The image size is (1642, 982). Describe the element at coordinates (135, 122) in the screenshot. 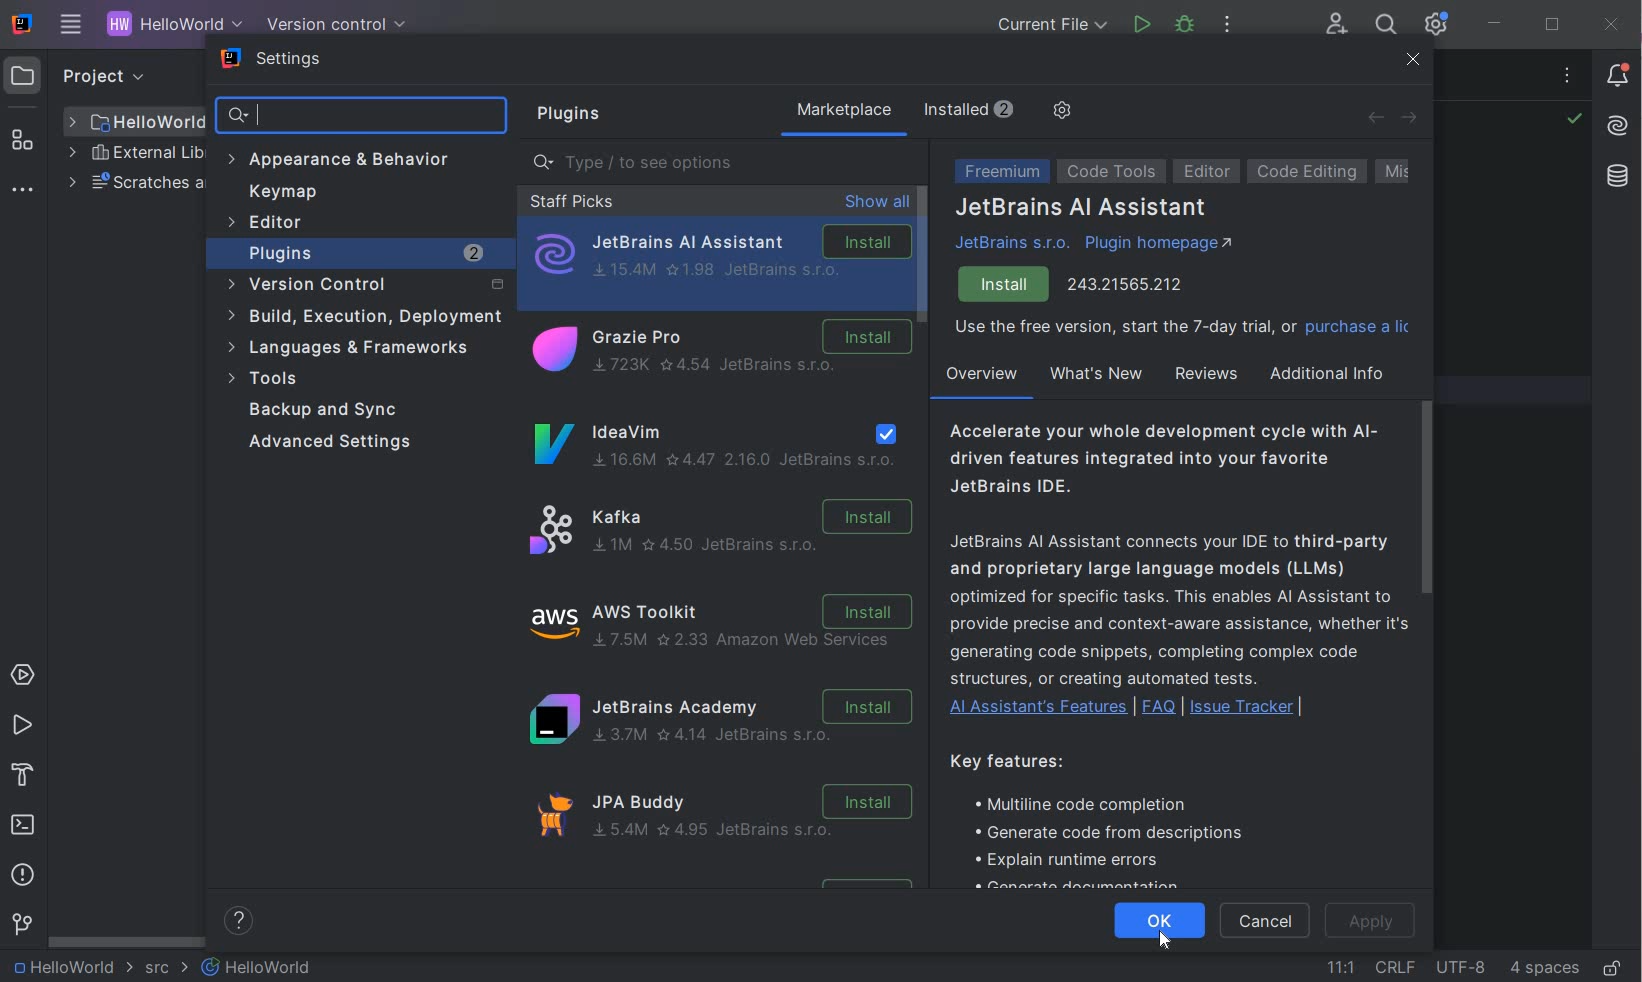

I see `FILE NAME` at that location.